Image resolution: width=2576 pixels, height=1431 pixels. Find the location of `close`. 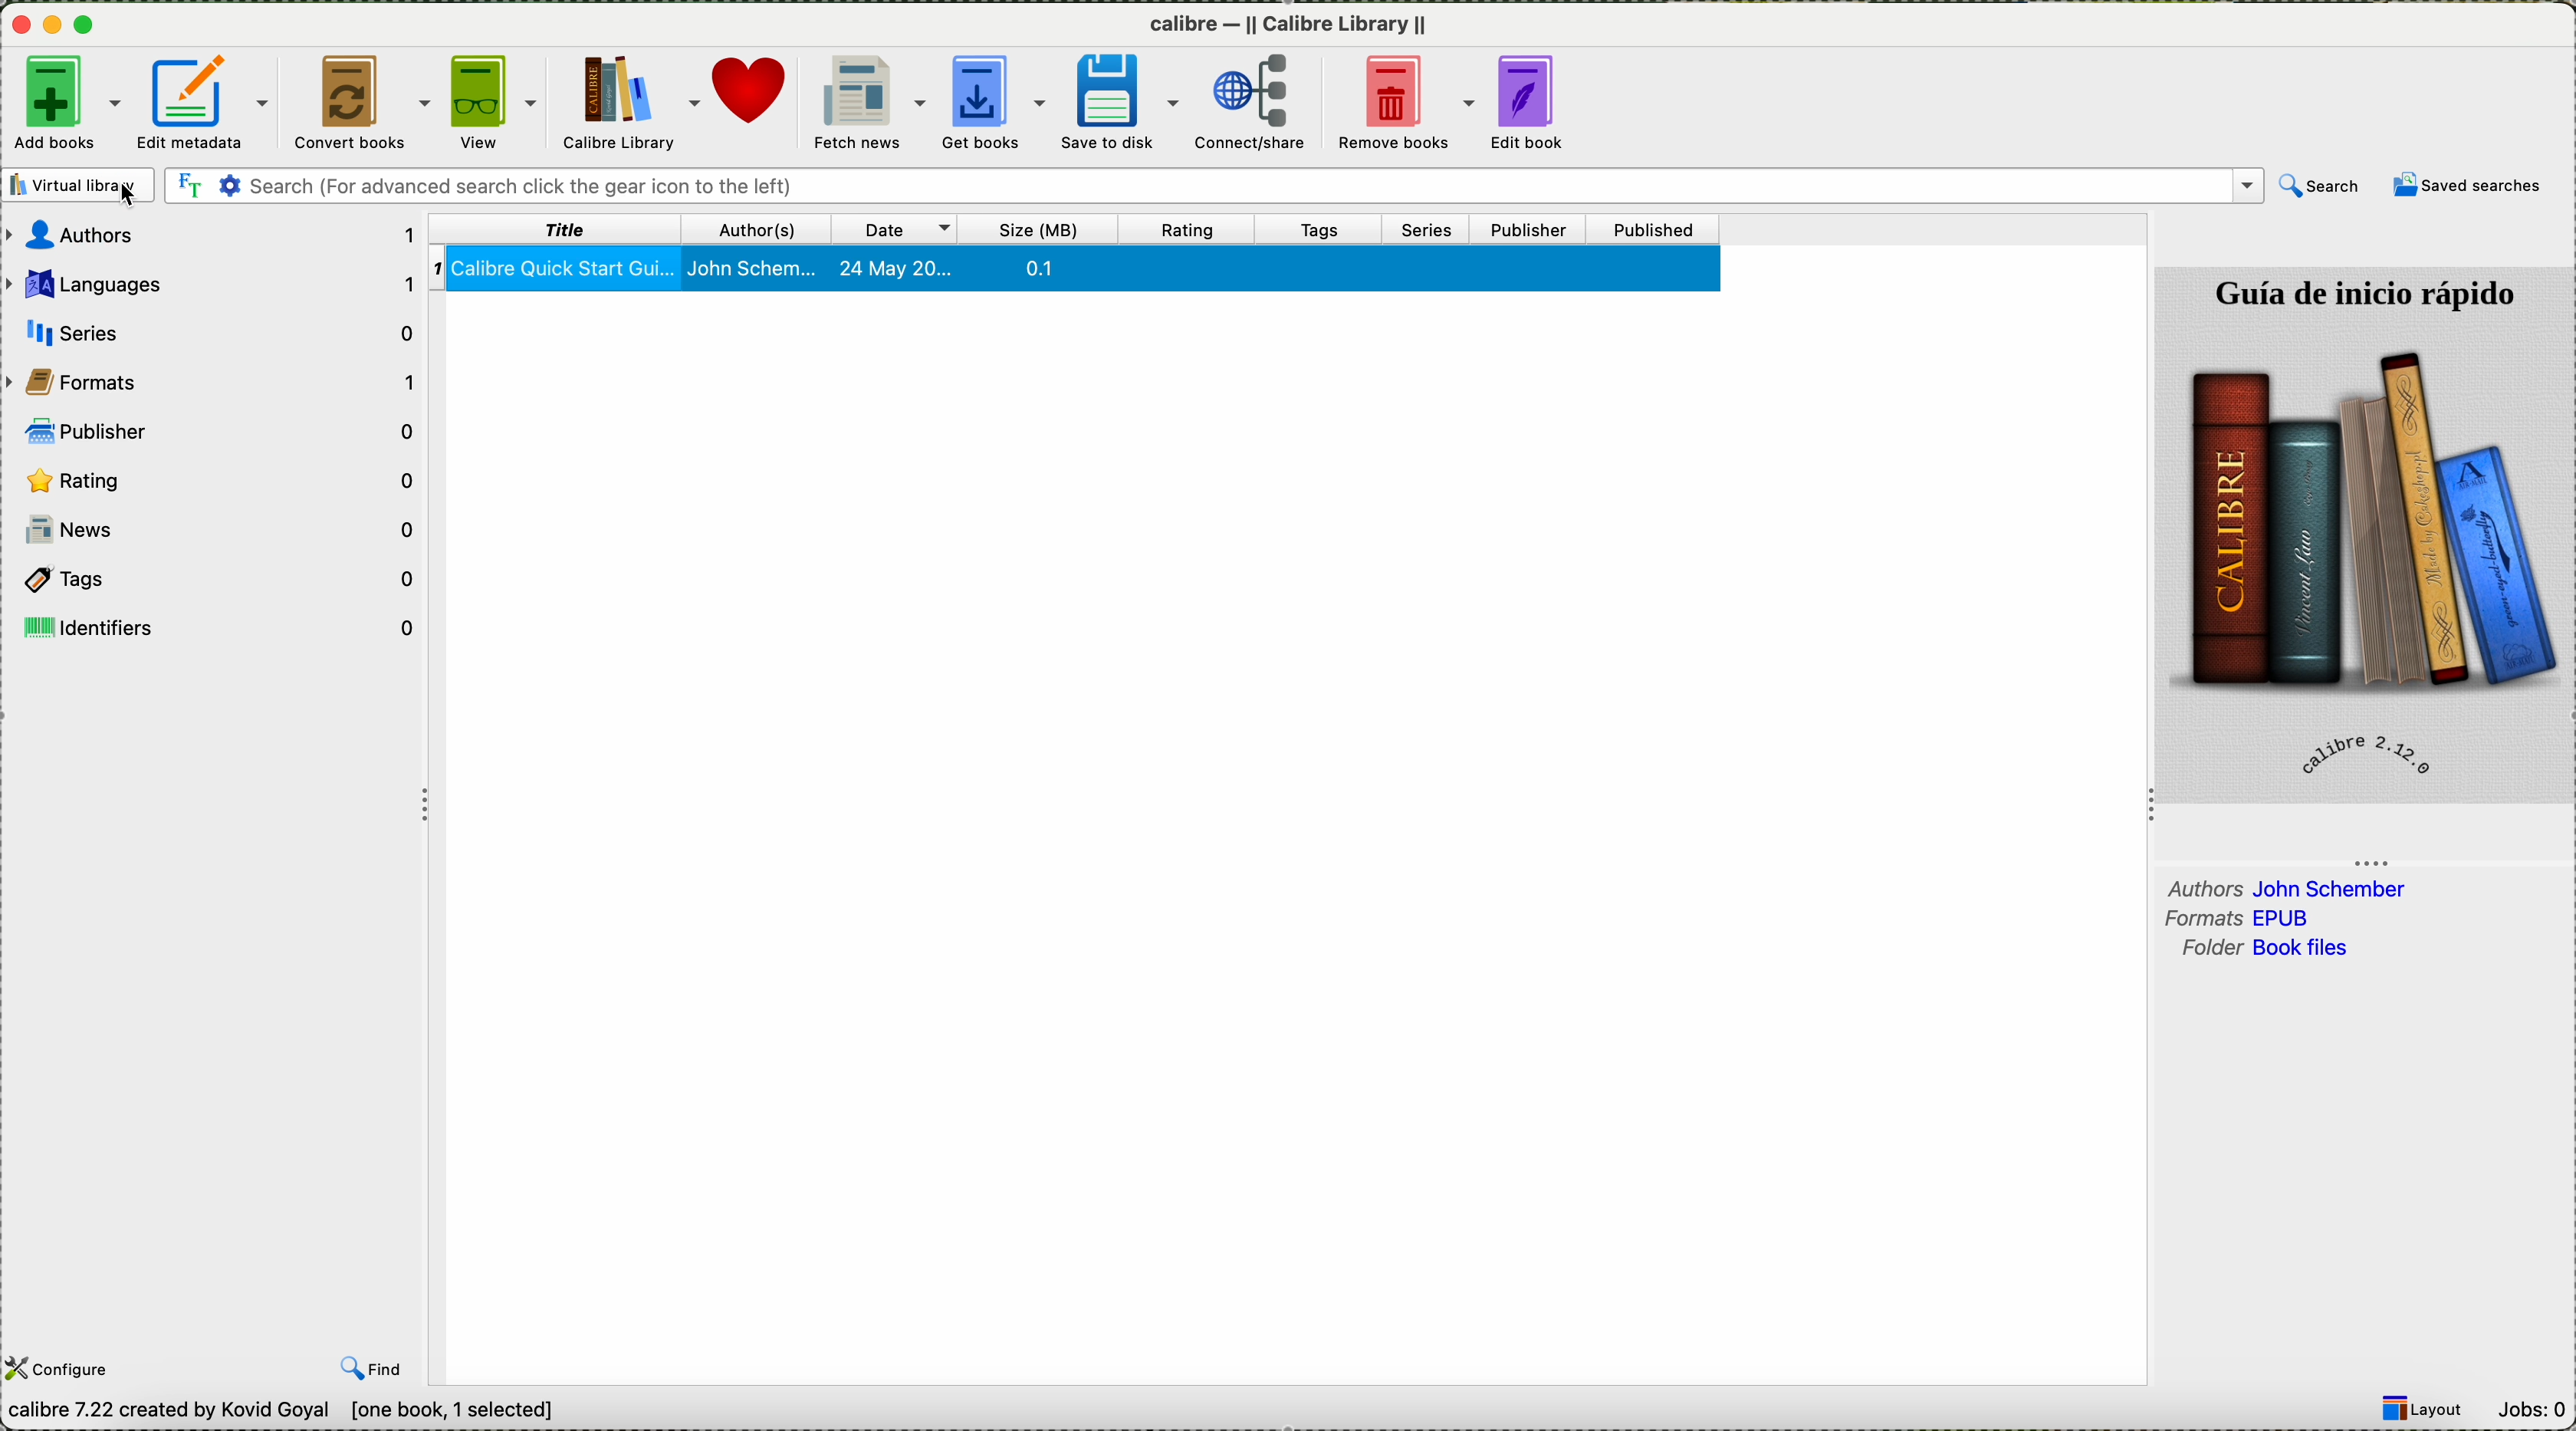

close is located at coordinates (18, 28).